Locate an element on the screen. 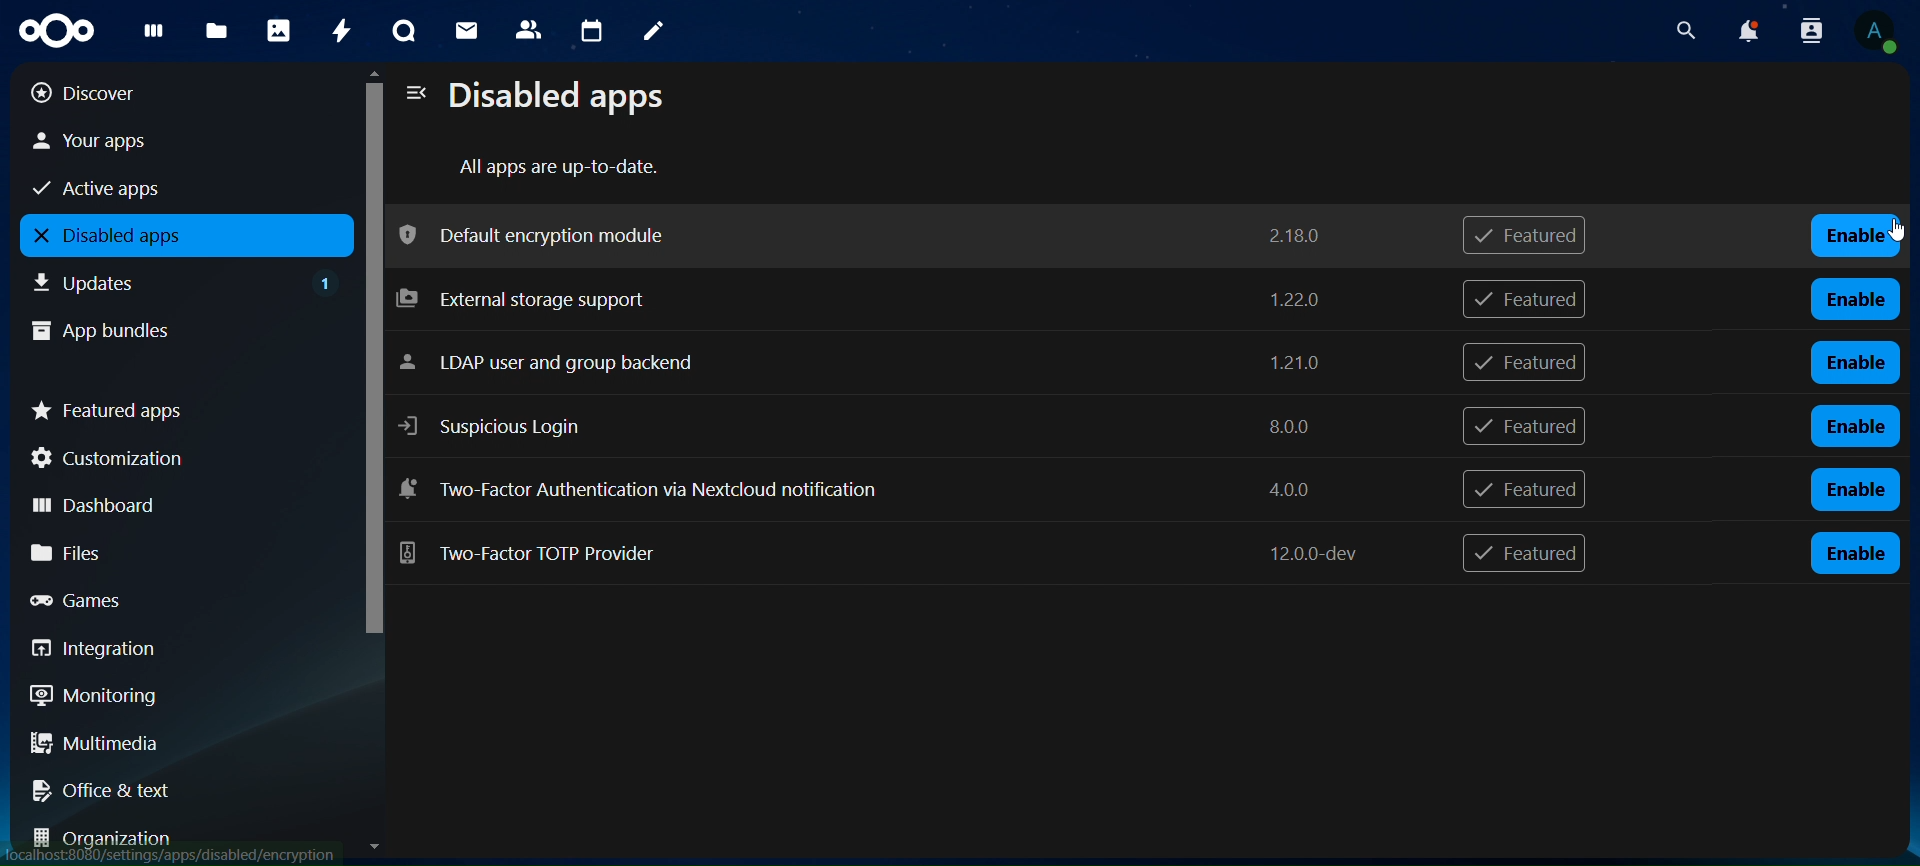 The image size is (1920, 866). active apps is located at coordinates (161, 186).